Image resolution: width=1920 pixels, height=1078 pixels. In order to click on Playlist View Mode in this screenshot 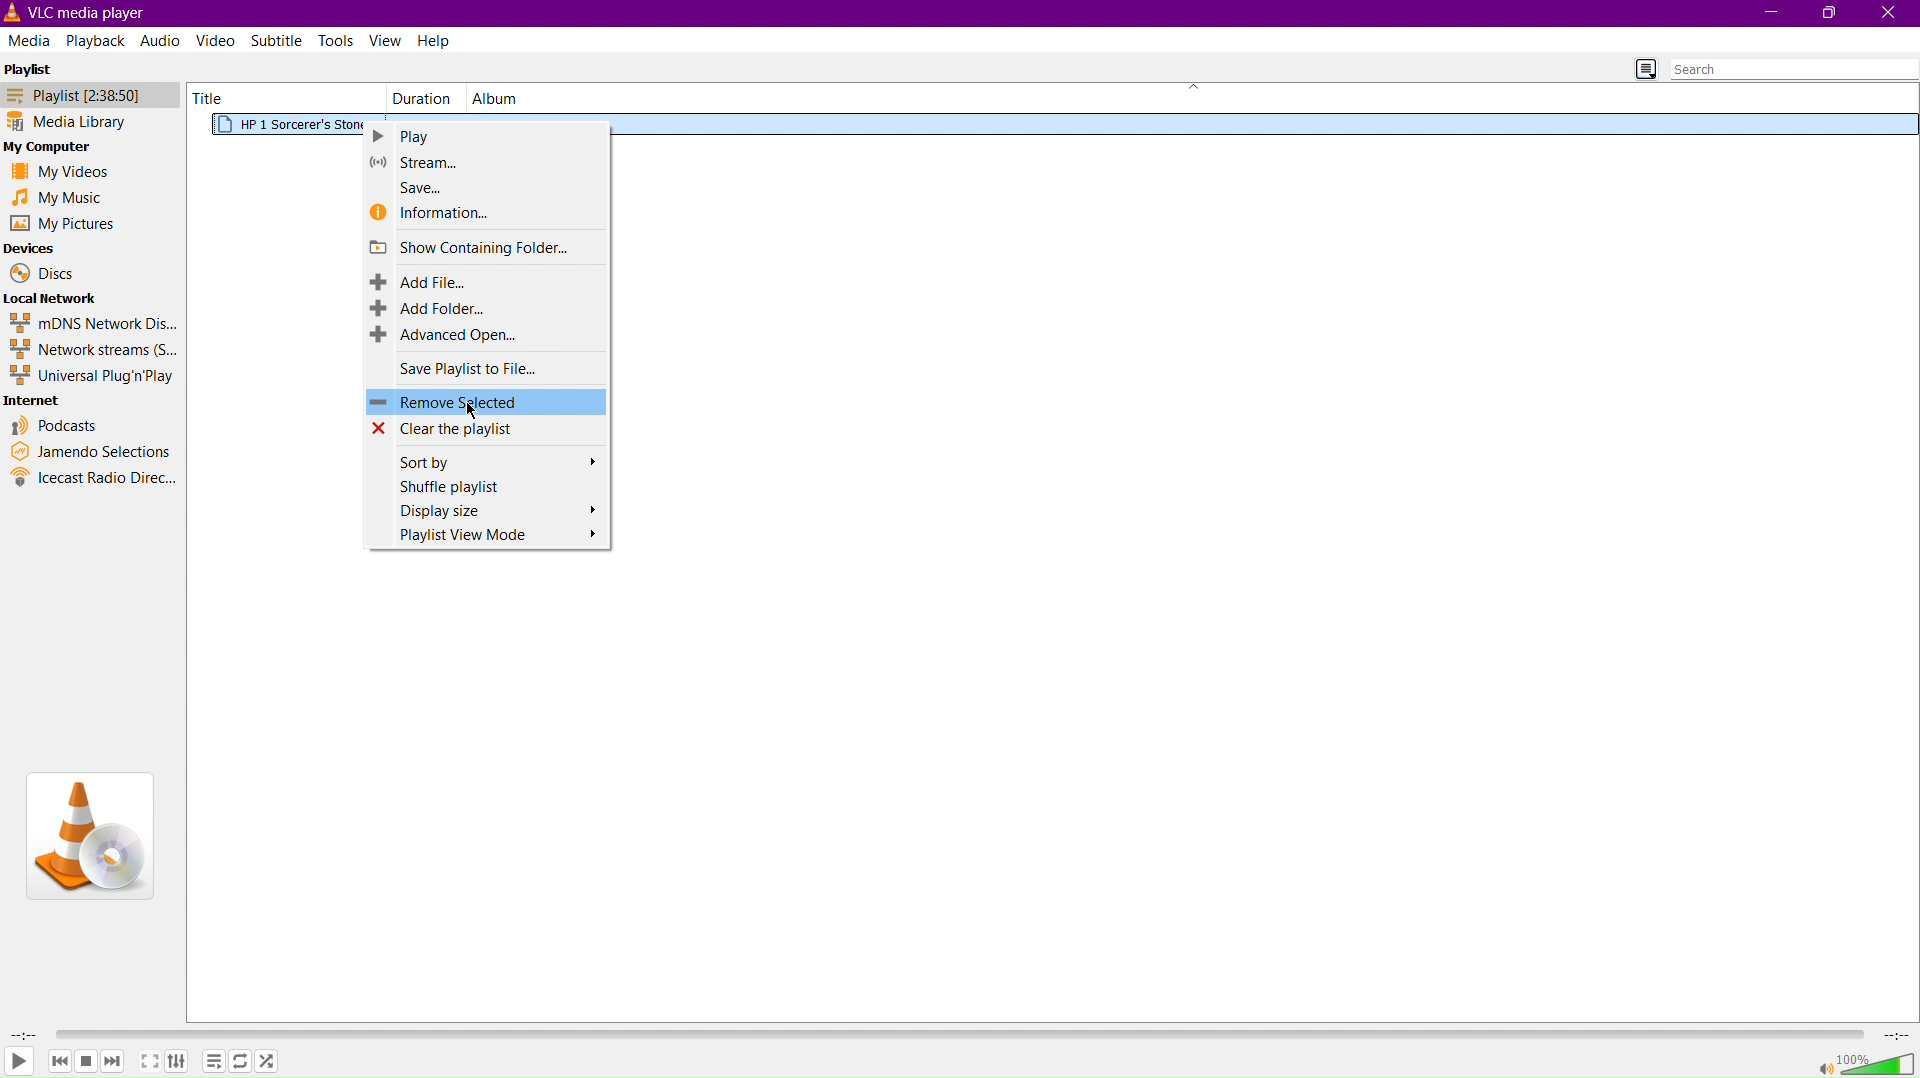, I will do `click(487, 537)`.